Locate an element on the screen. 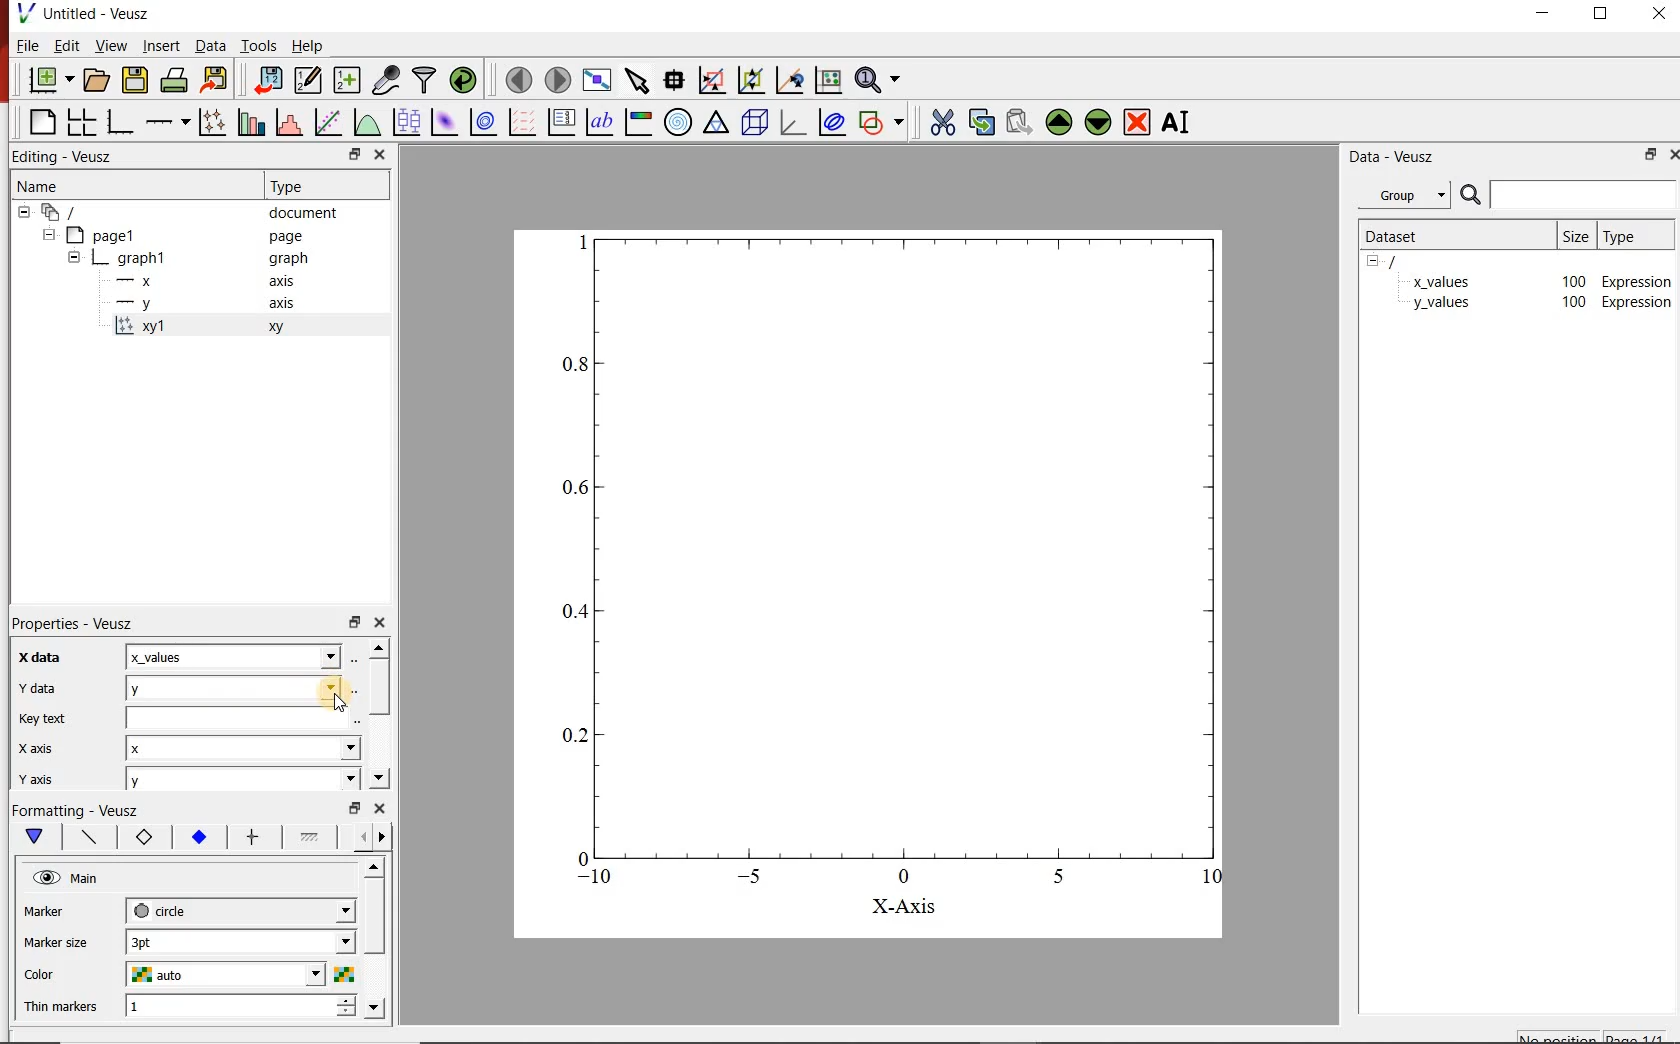 The width and height of the screenshot is (1680, 1044). arrange graphs in a grid is located at coordinates (81, 123).